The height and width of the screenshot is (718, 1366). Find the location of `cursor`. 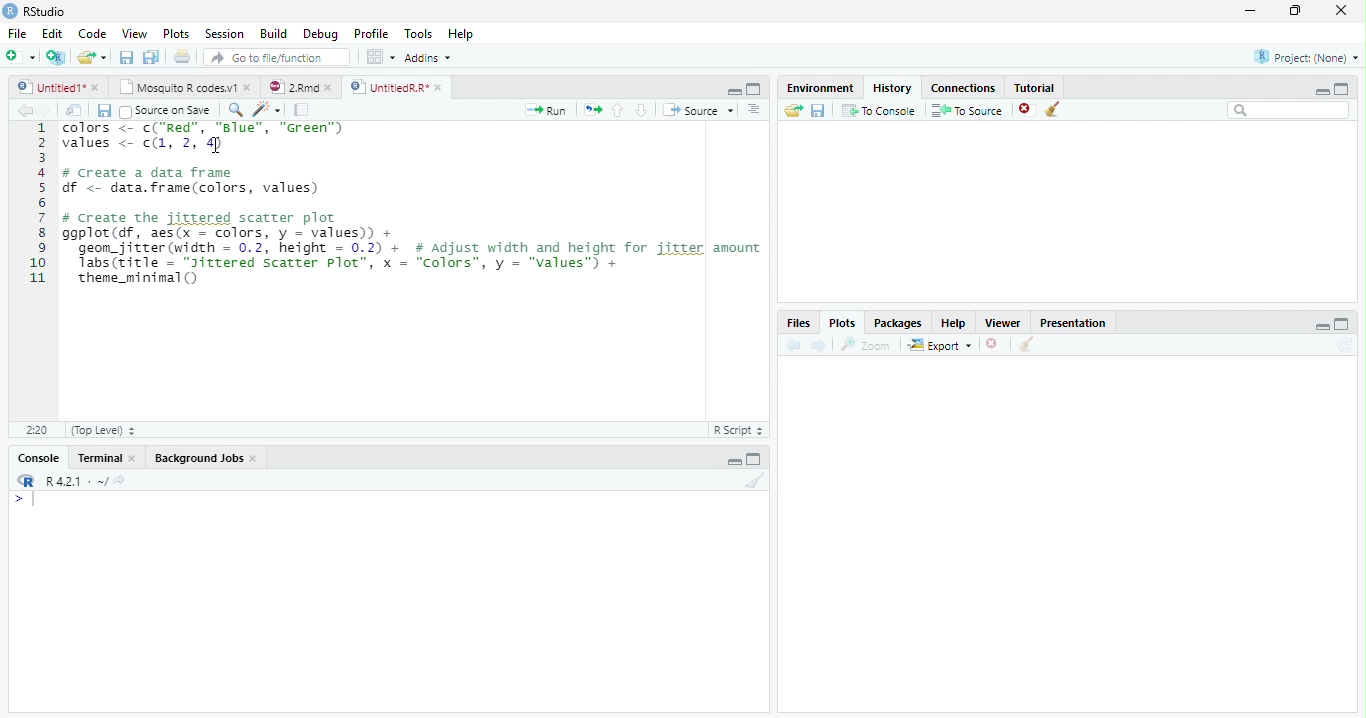

cursor is located at coordinates (215, 144).